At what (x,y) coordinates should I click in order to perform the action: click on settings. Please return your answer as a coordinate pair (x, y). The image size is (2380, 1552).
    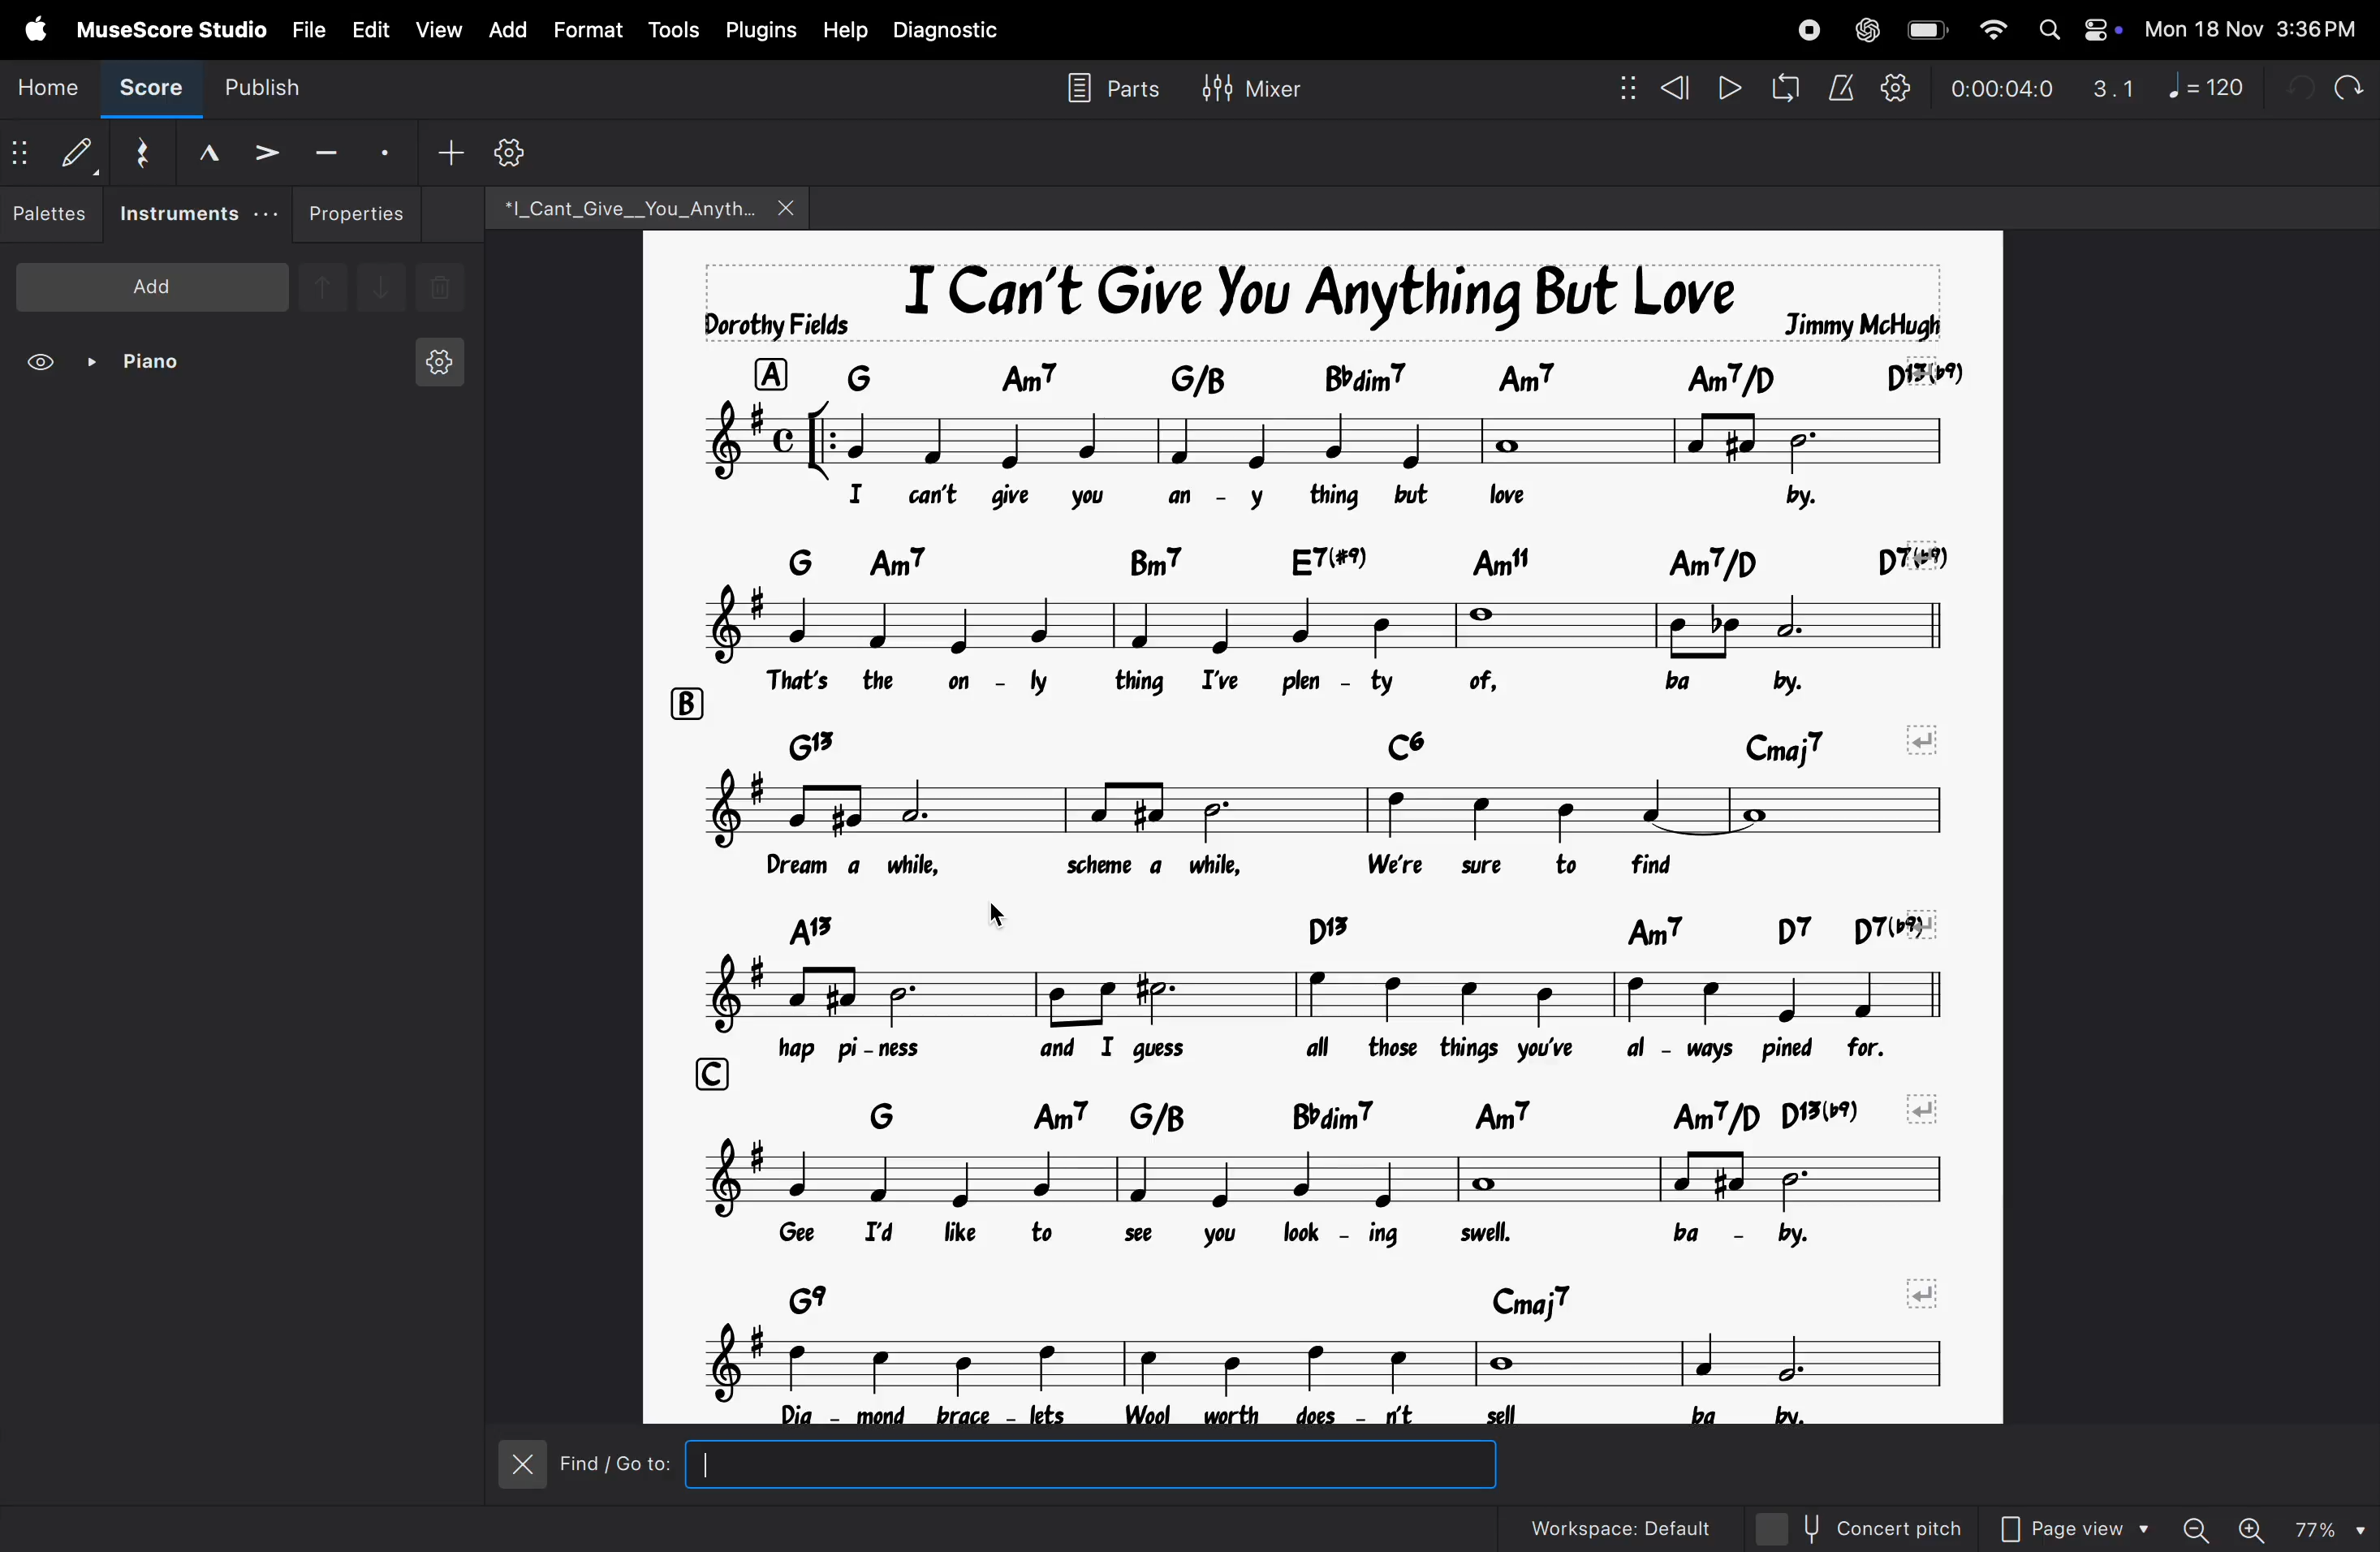
    Looking at the image, I should click on (508, 152).